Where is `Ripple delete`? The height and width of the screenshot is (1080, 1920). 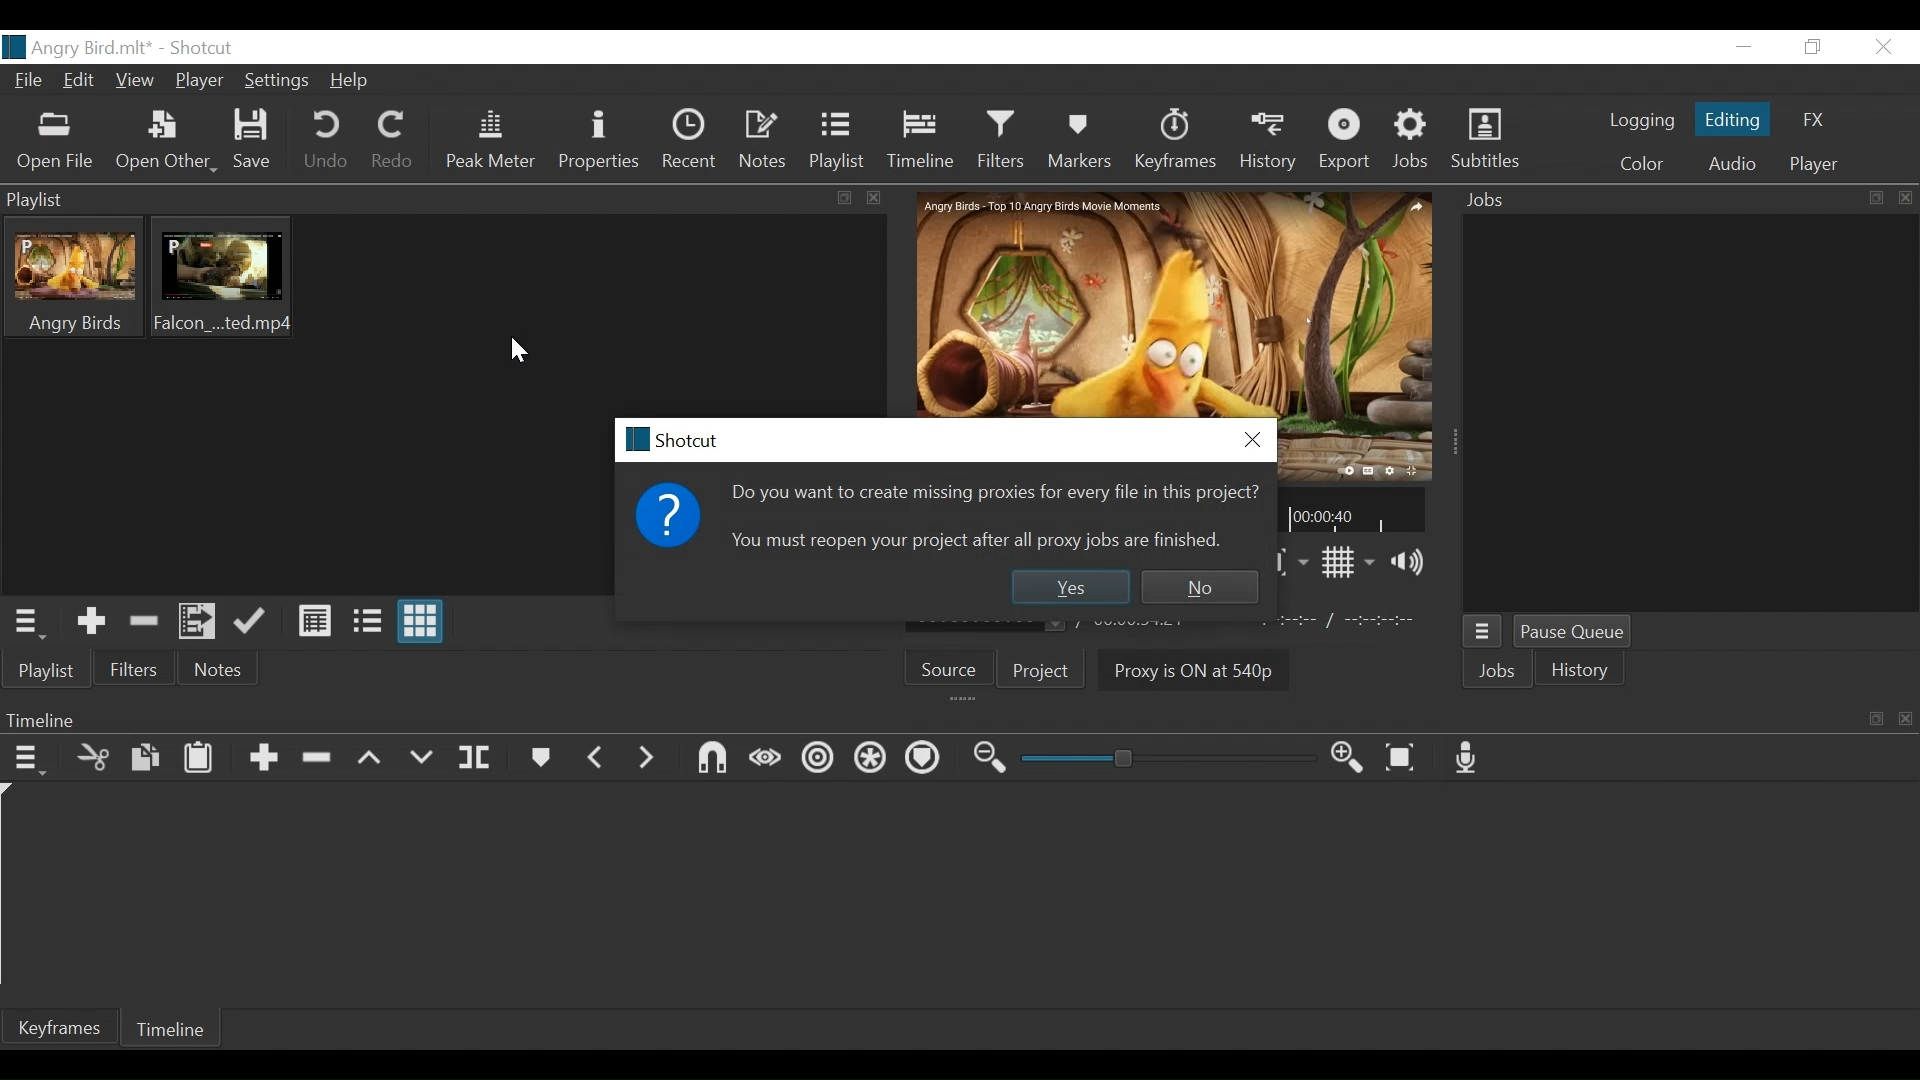
Ripple delete is located at coordinates (316, 759).